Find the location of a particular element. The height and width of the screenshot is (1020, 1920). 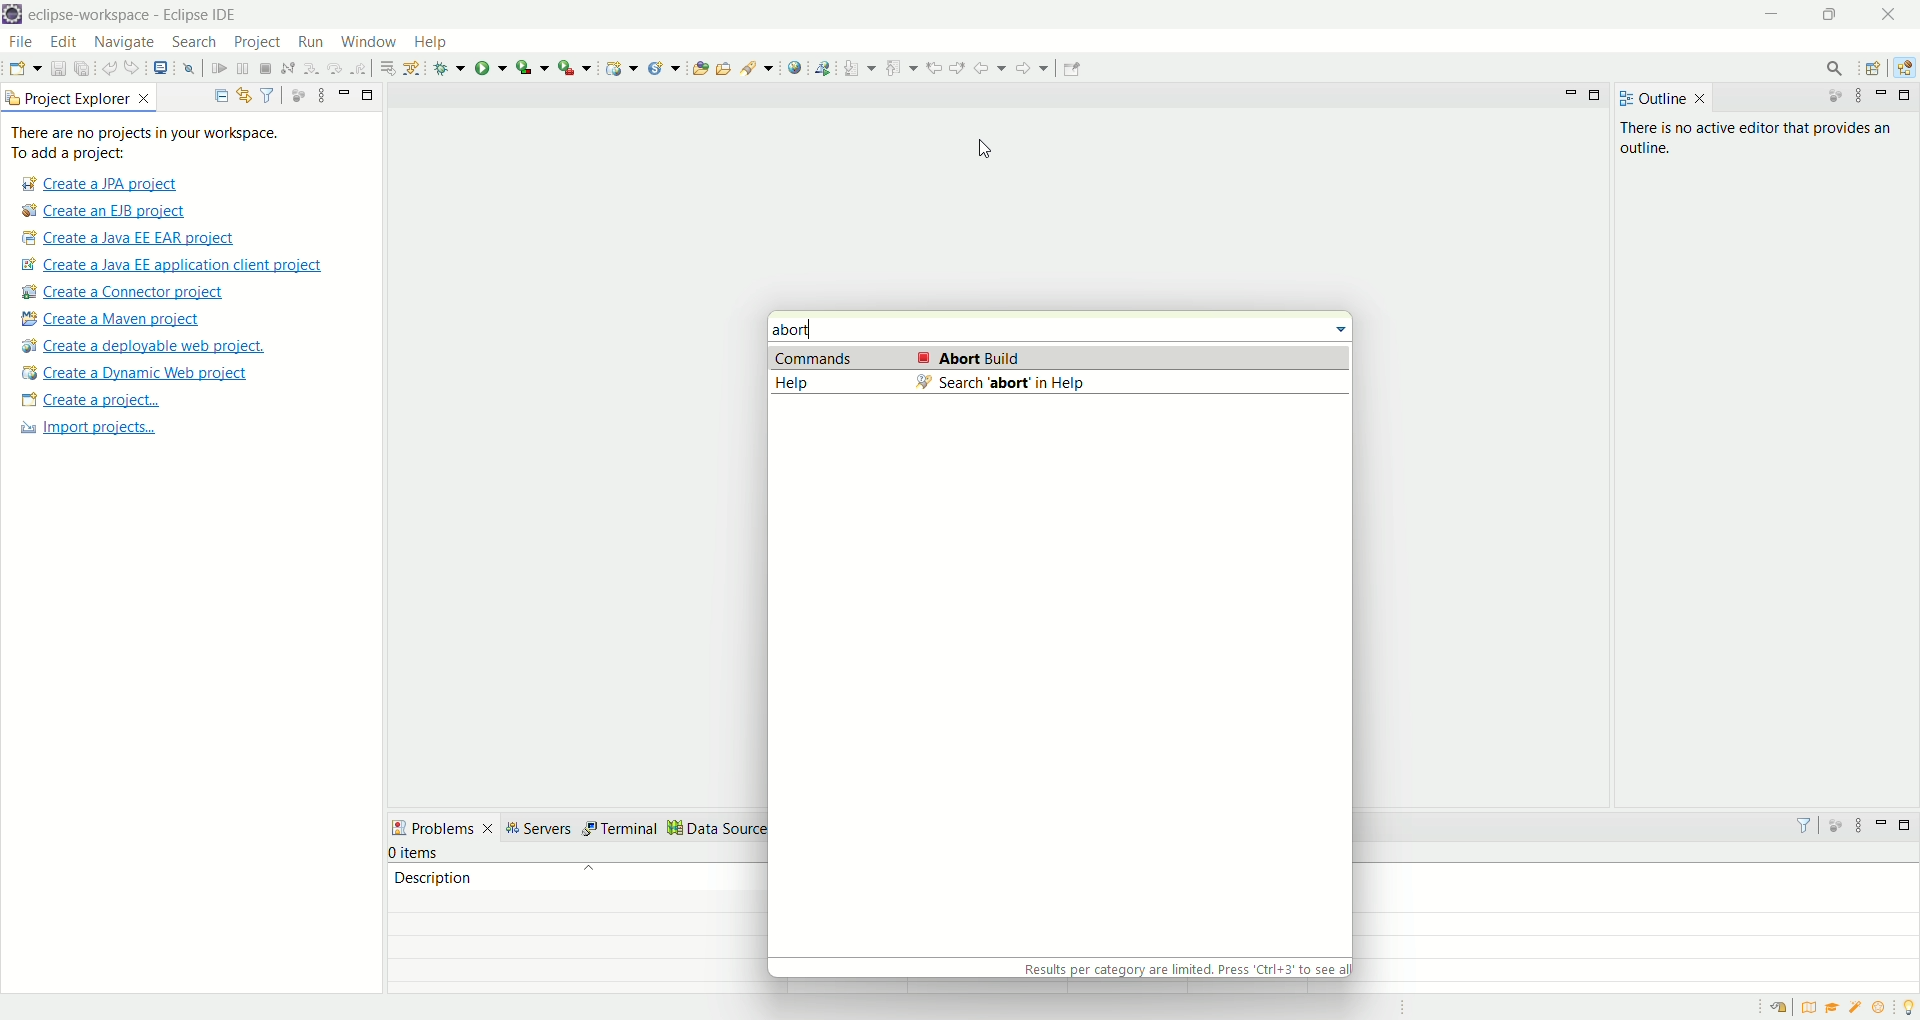

open perspective is located at coordinates (1874, 67).